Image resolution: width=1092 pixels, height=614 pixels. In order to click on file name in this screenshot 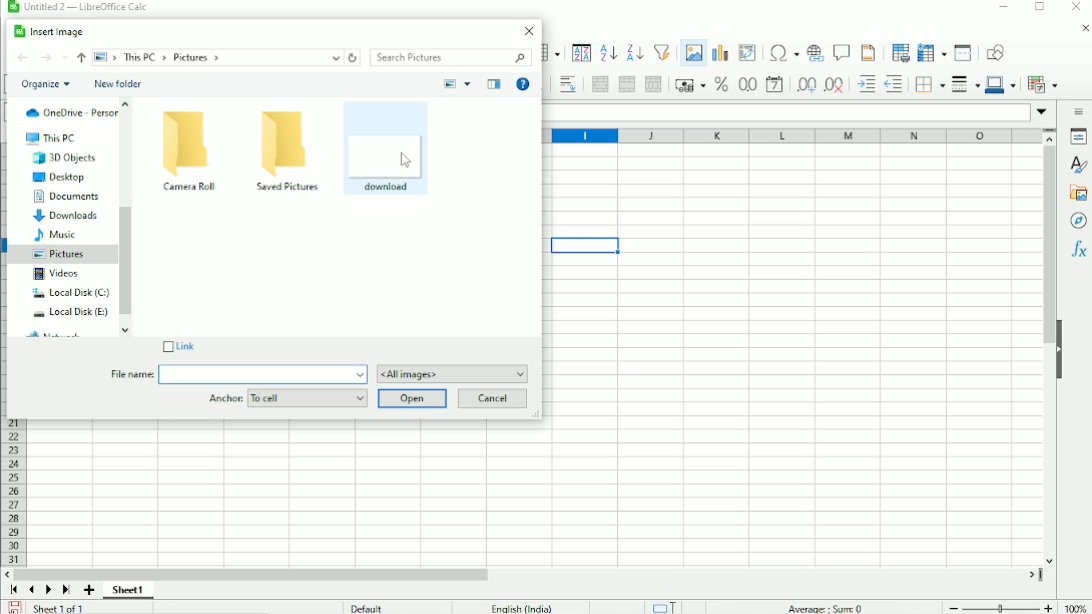, I will do `click(264, 373)`.